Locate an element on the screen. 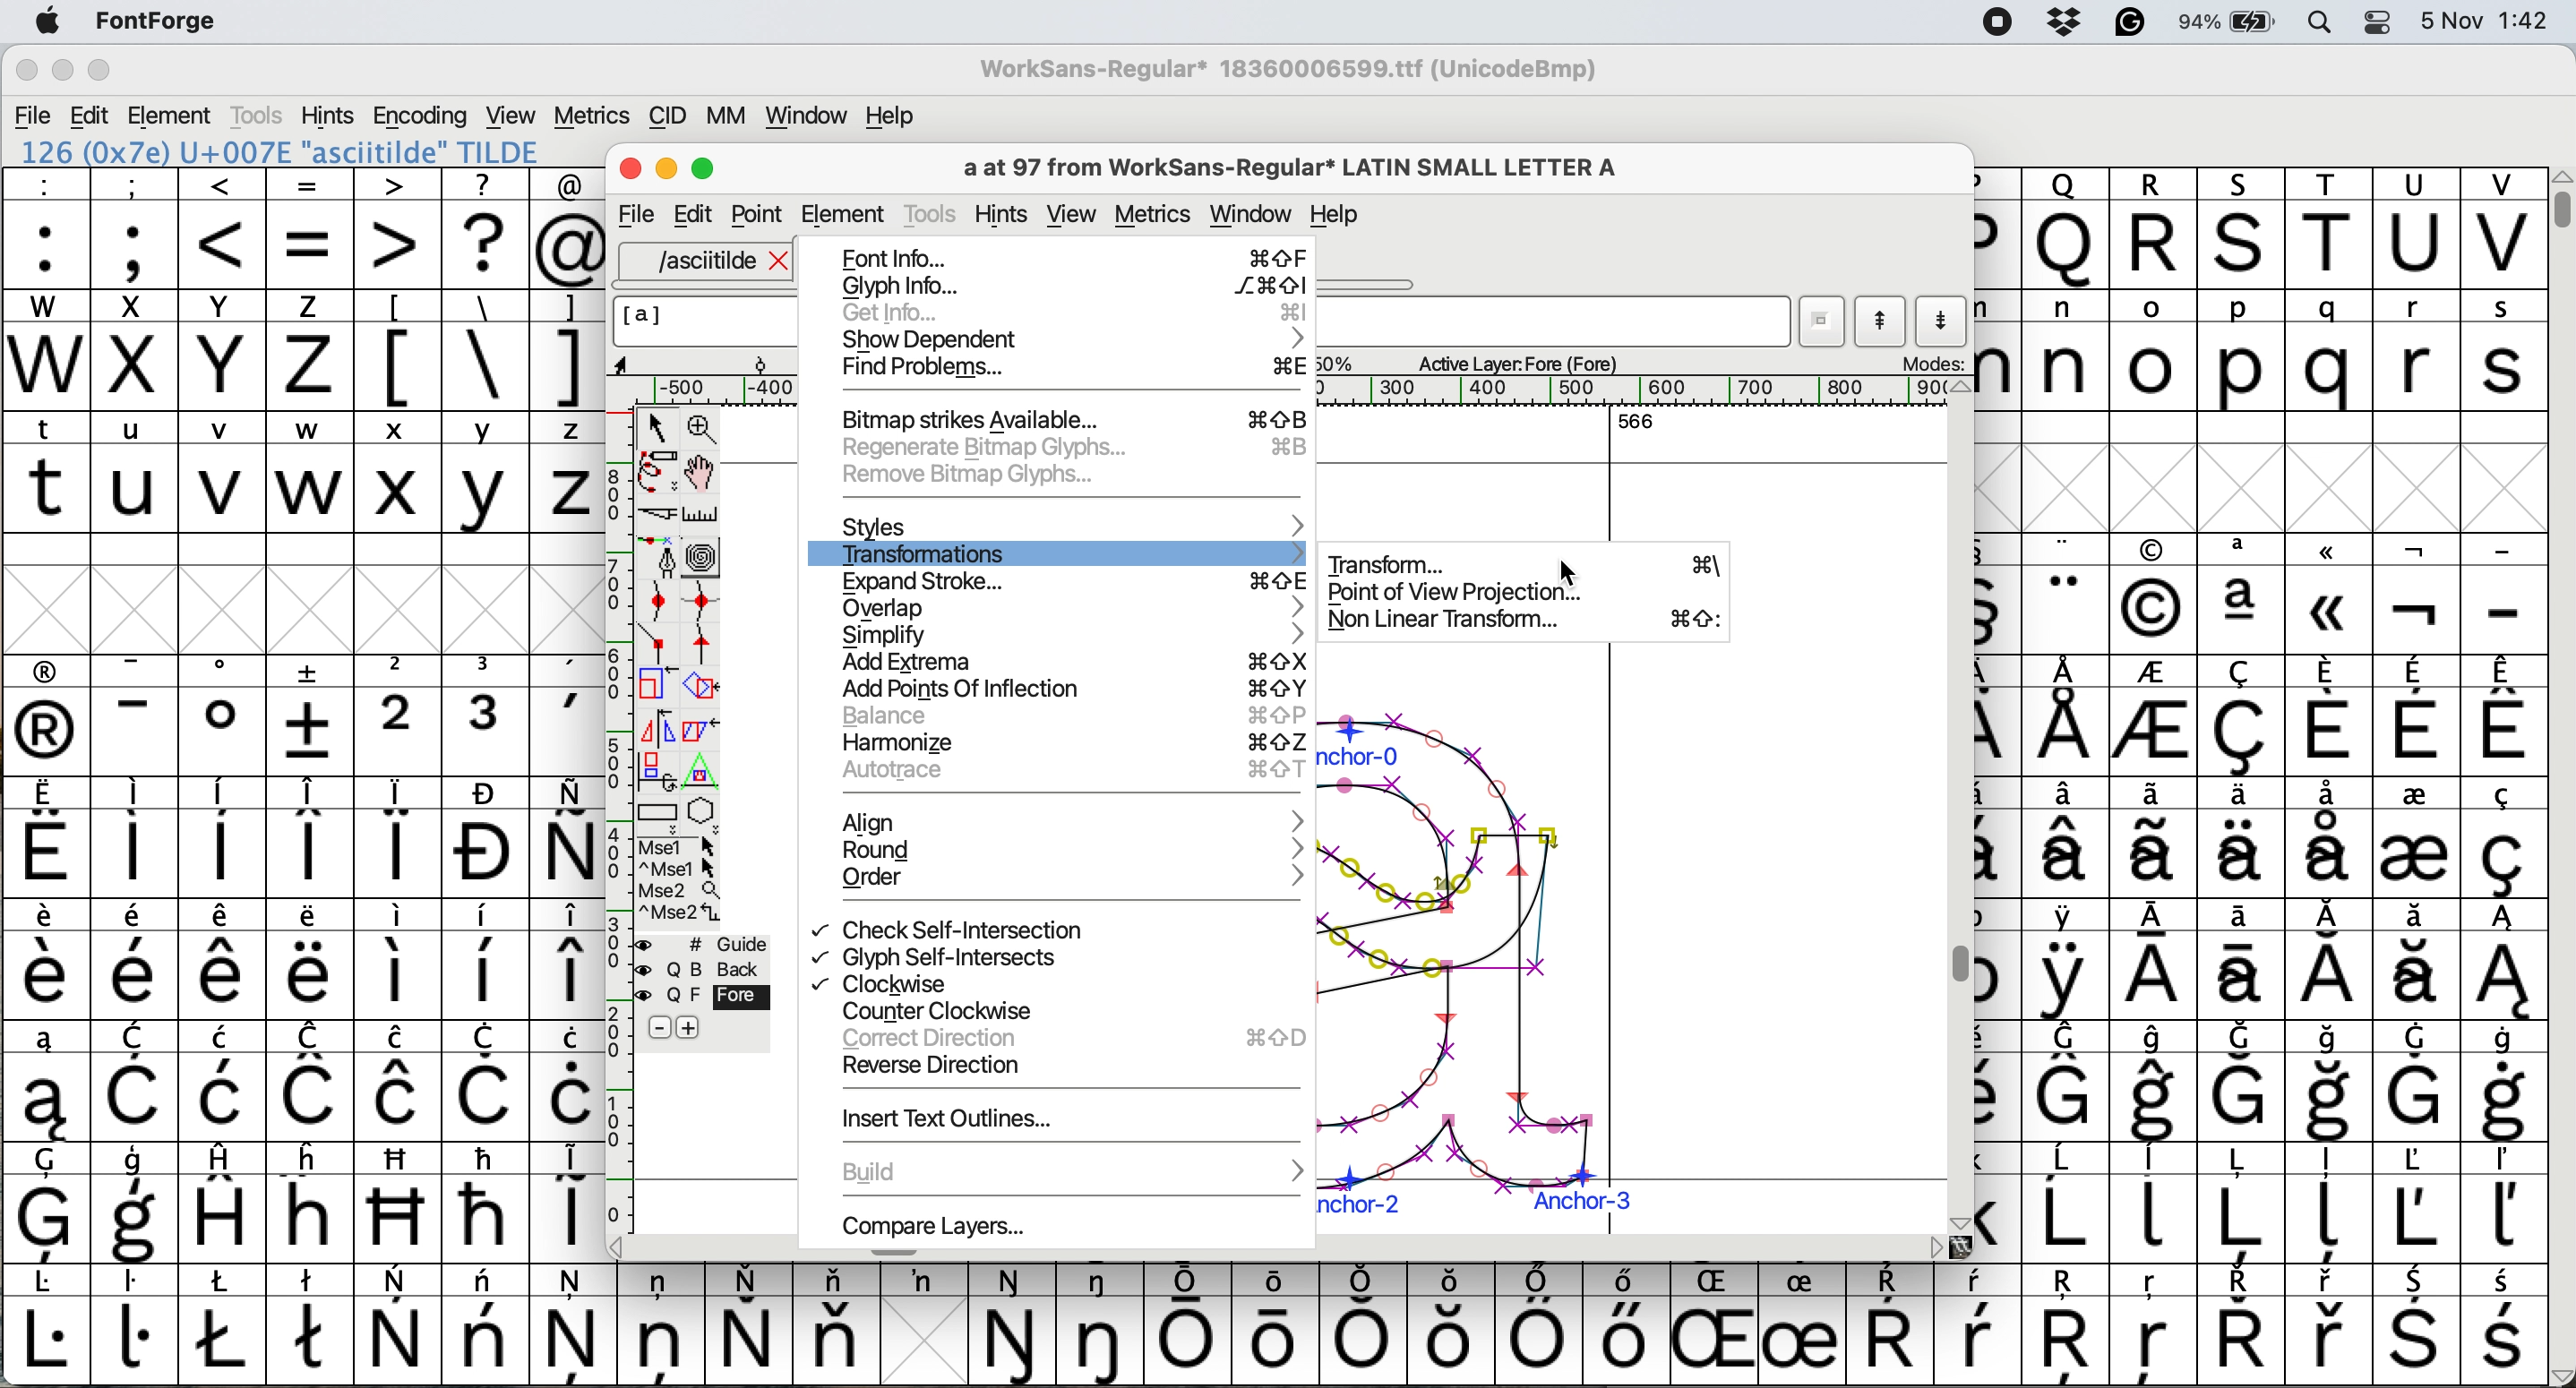  symbol is located at coordinates (2419, 596).